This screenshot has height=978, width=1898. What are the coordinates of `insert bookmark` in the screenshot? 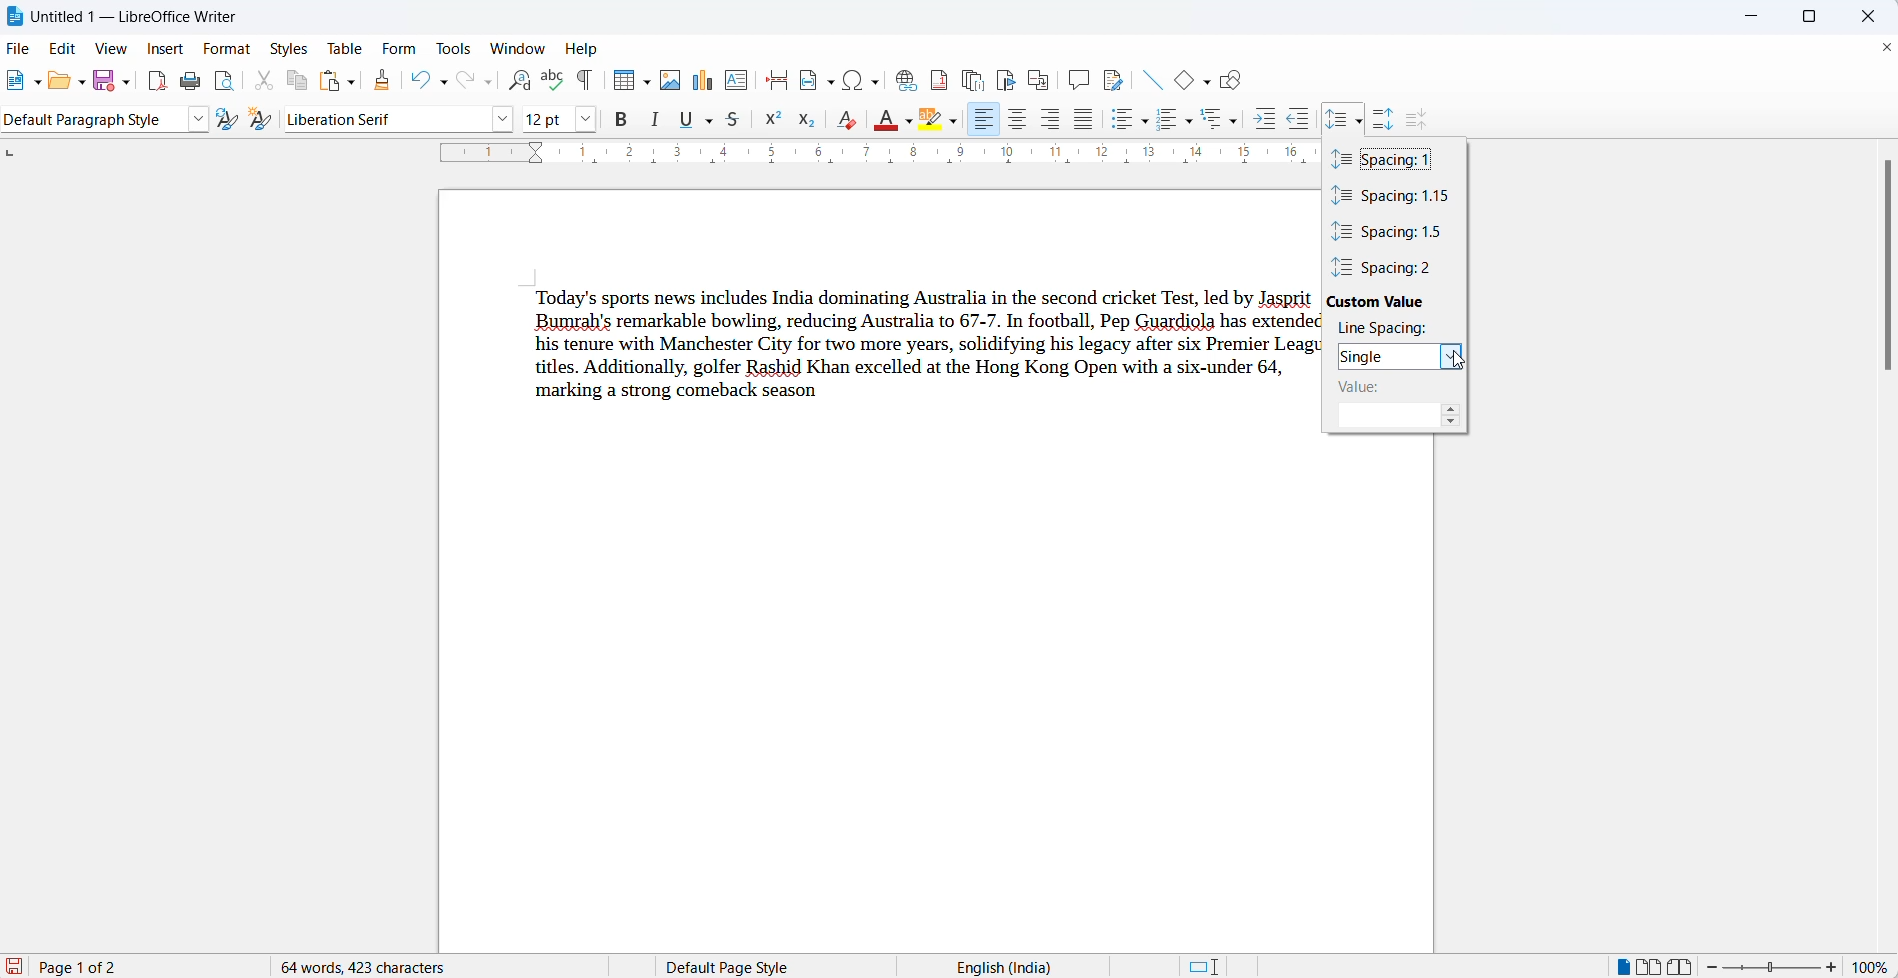 It's located at (1004, 77).